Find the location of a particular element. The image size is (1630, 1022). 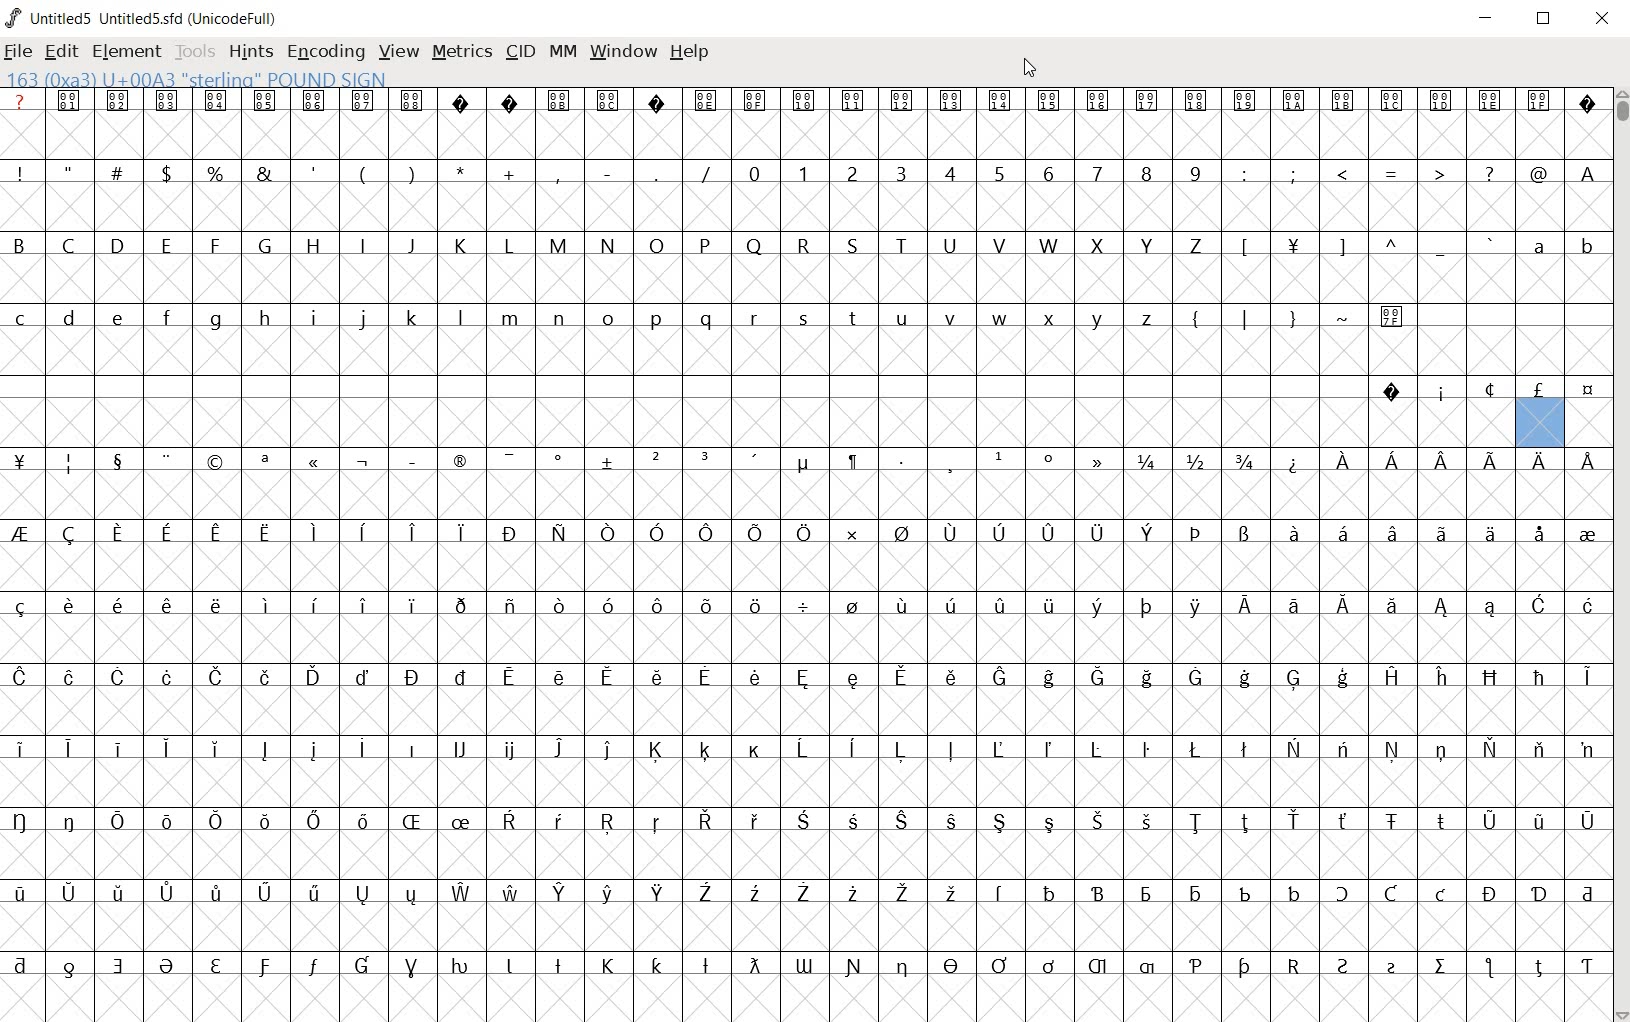

Symbol is located at coordinates (608, 750).